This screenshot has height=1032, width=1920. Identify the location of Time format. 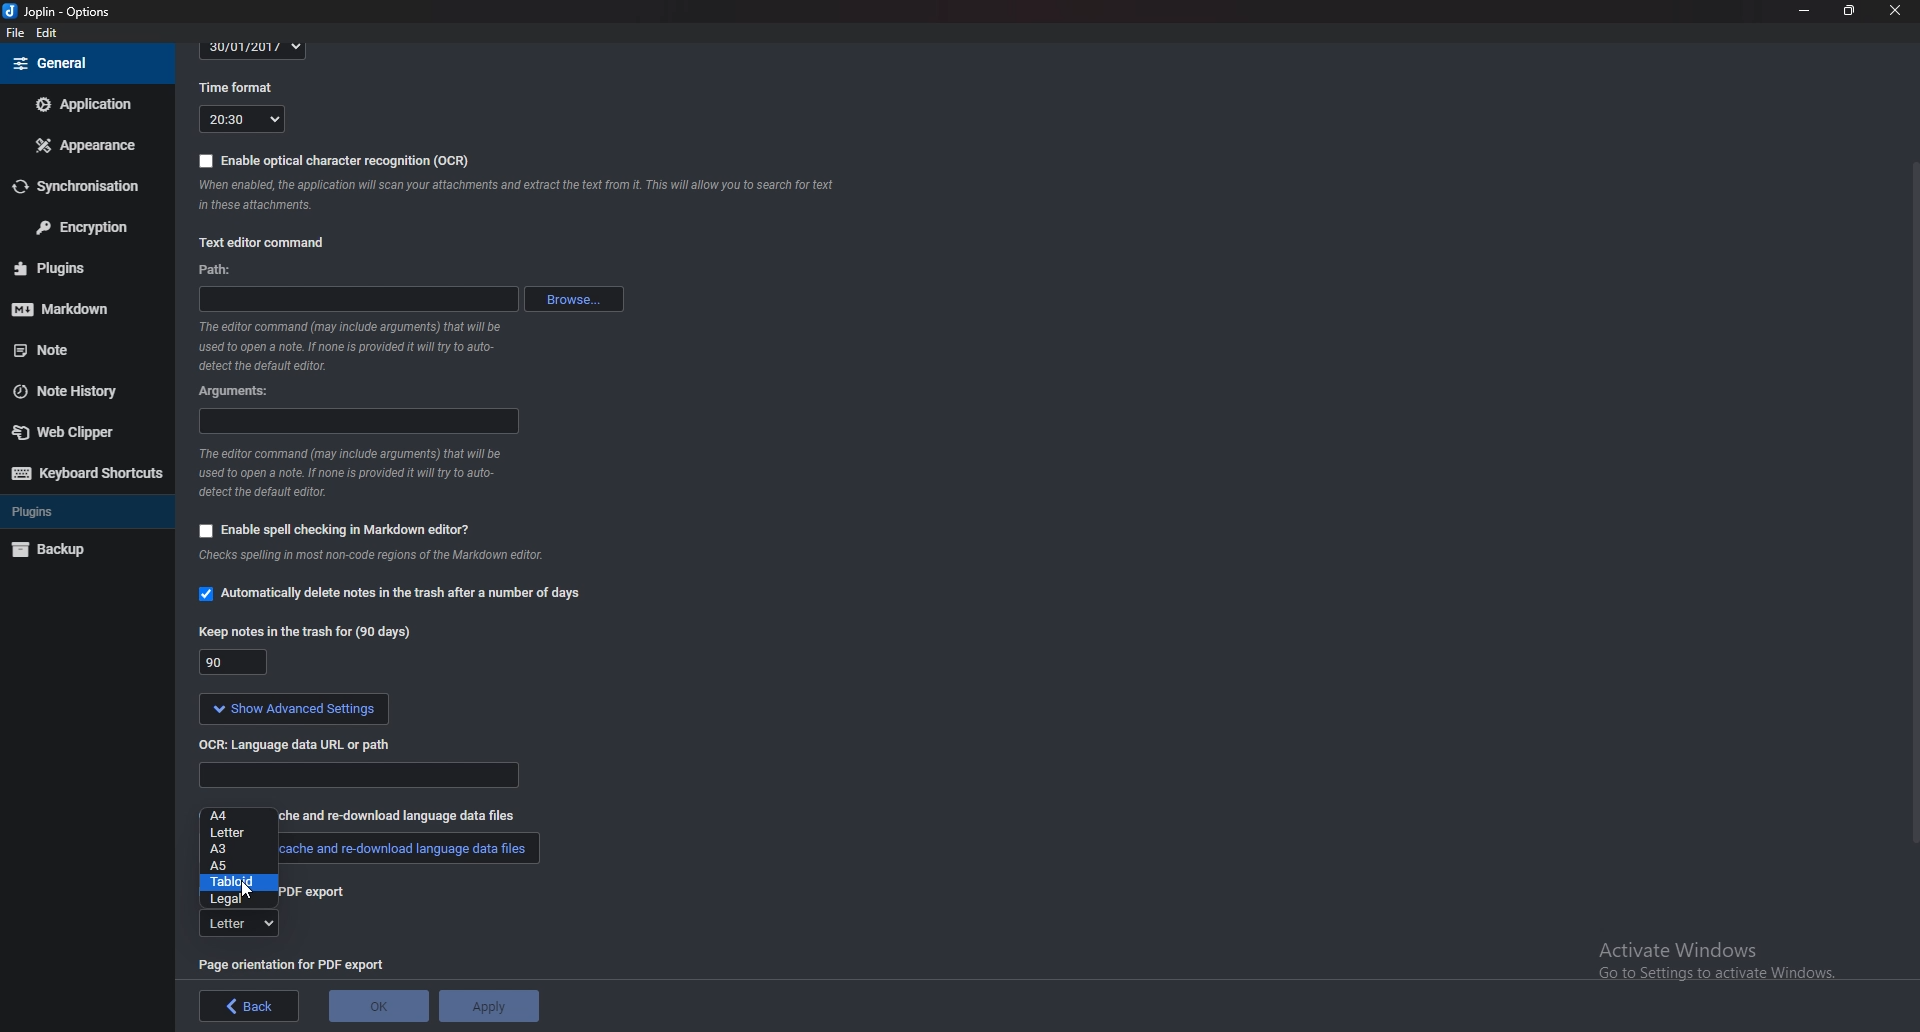
(243, 86).